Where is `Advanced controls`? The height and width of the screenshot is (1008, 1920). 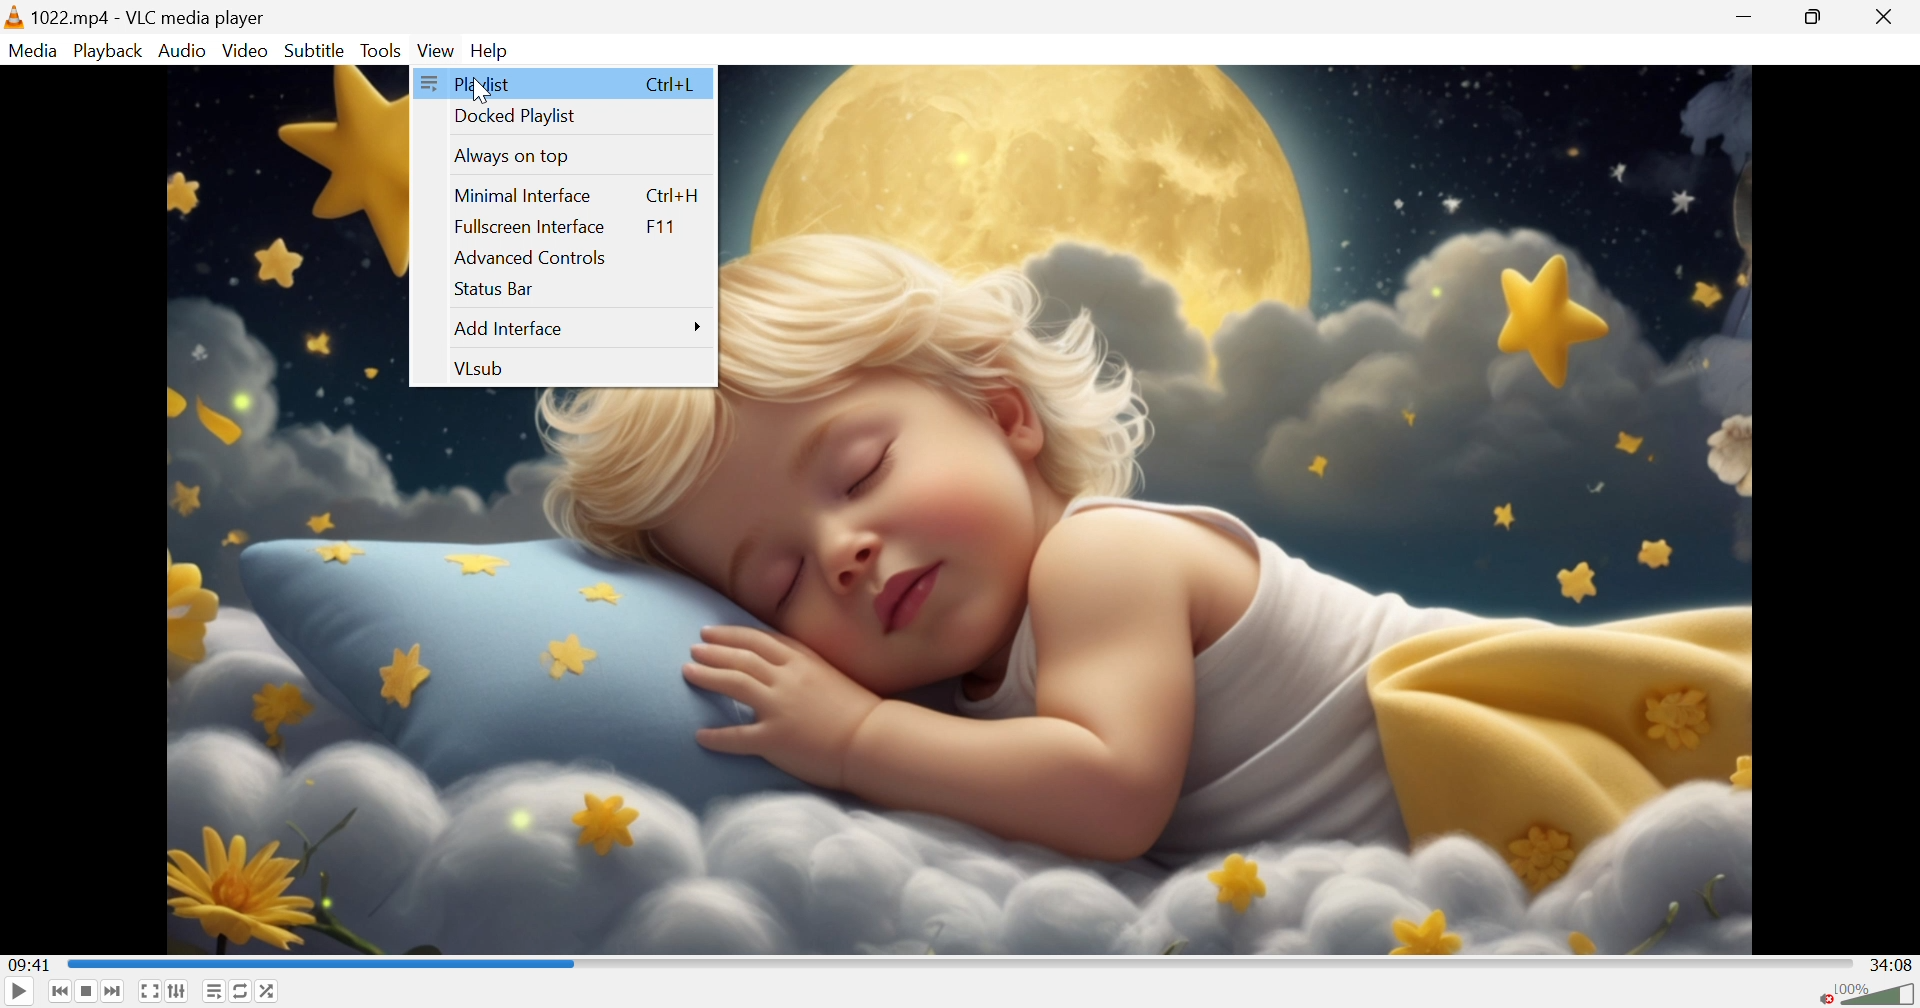
Advanced controls is located at coordinates (535, 259).